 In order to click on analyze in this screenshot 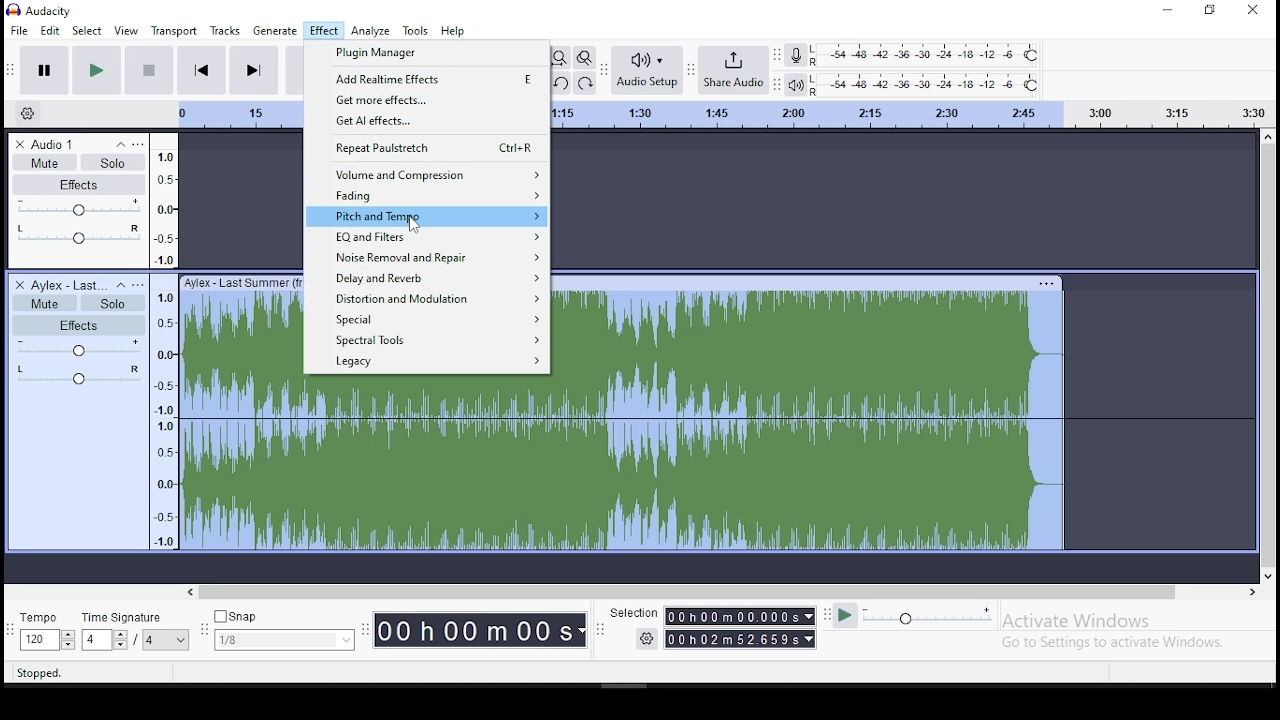, I will do `click(371, 30)`.